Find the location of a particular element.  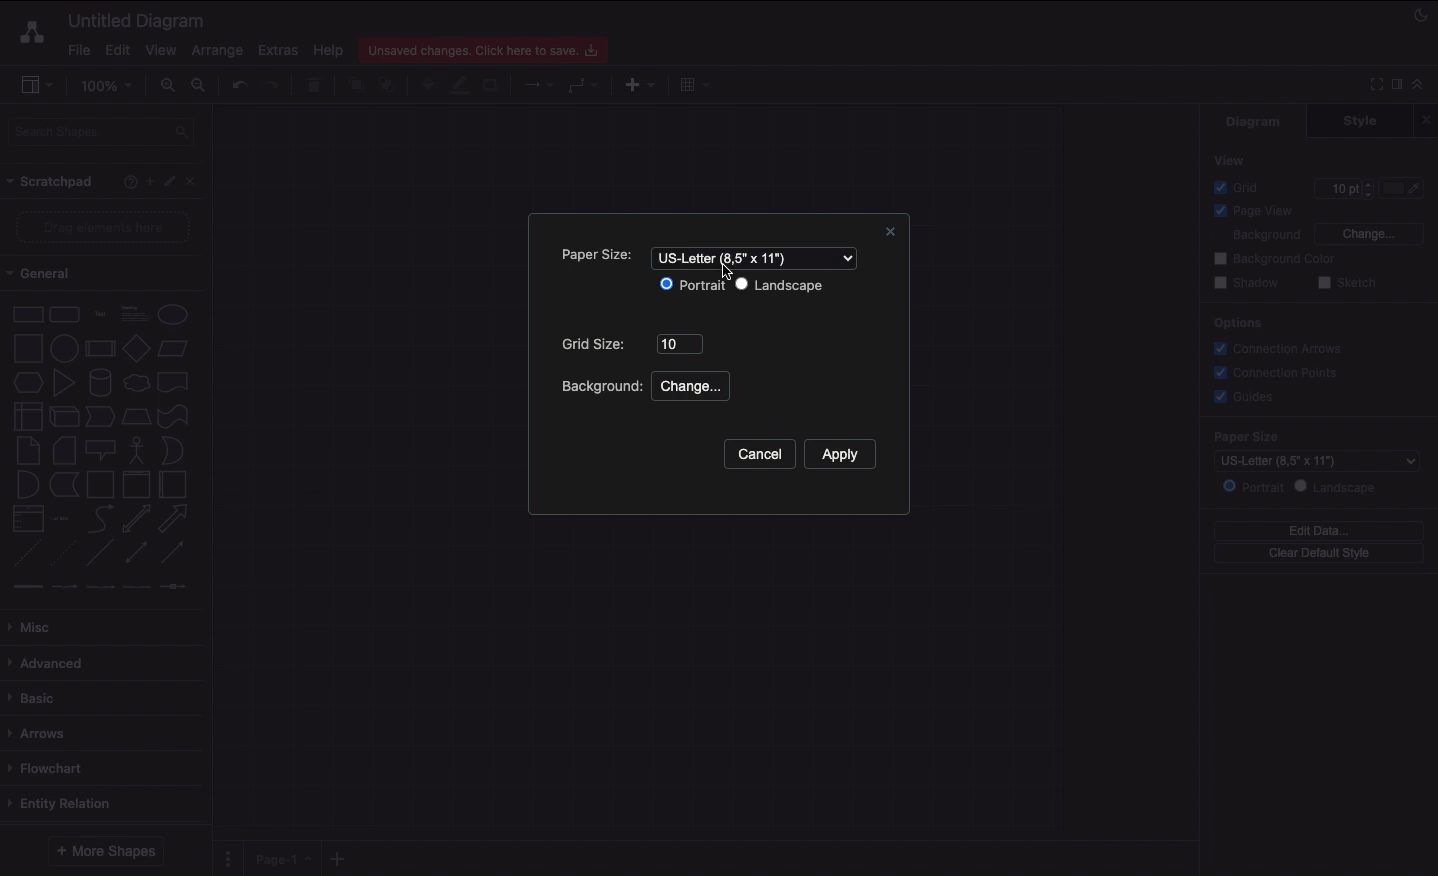

Cylinder is located at coordinates (100, 383).